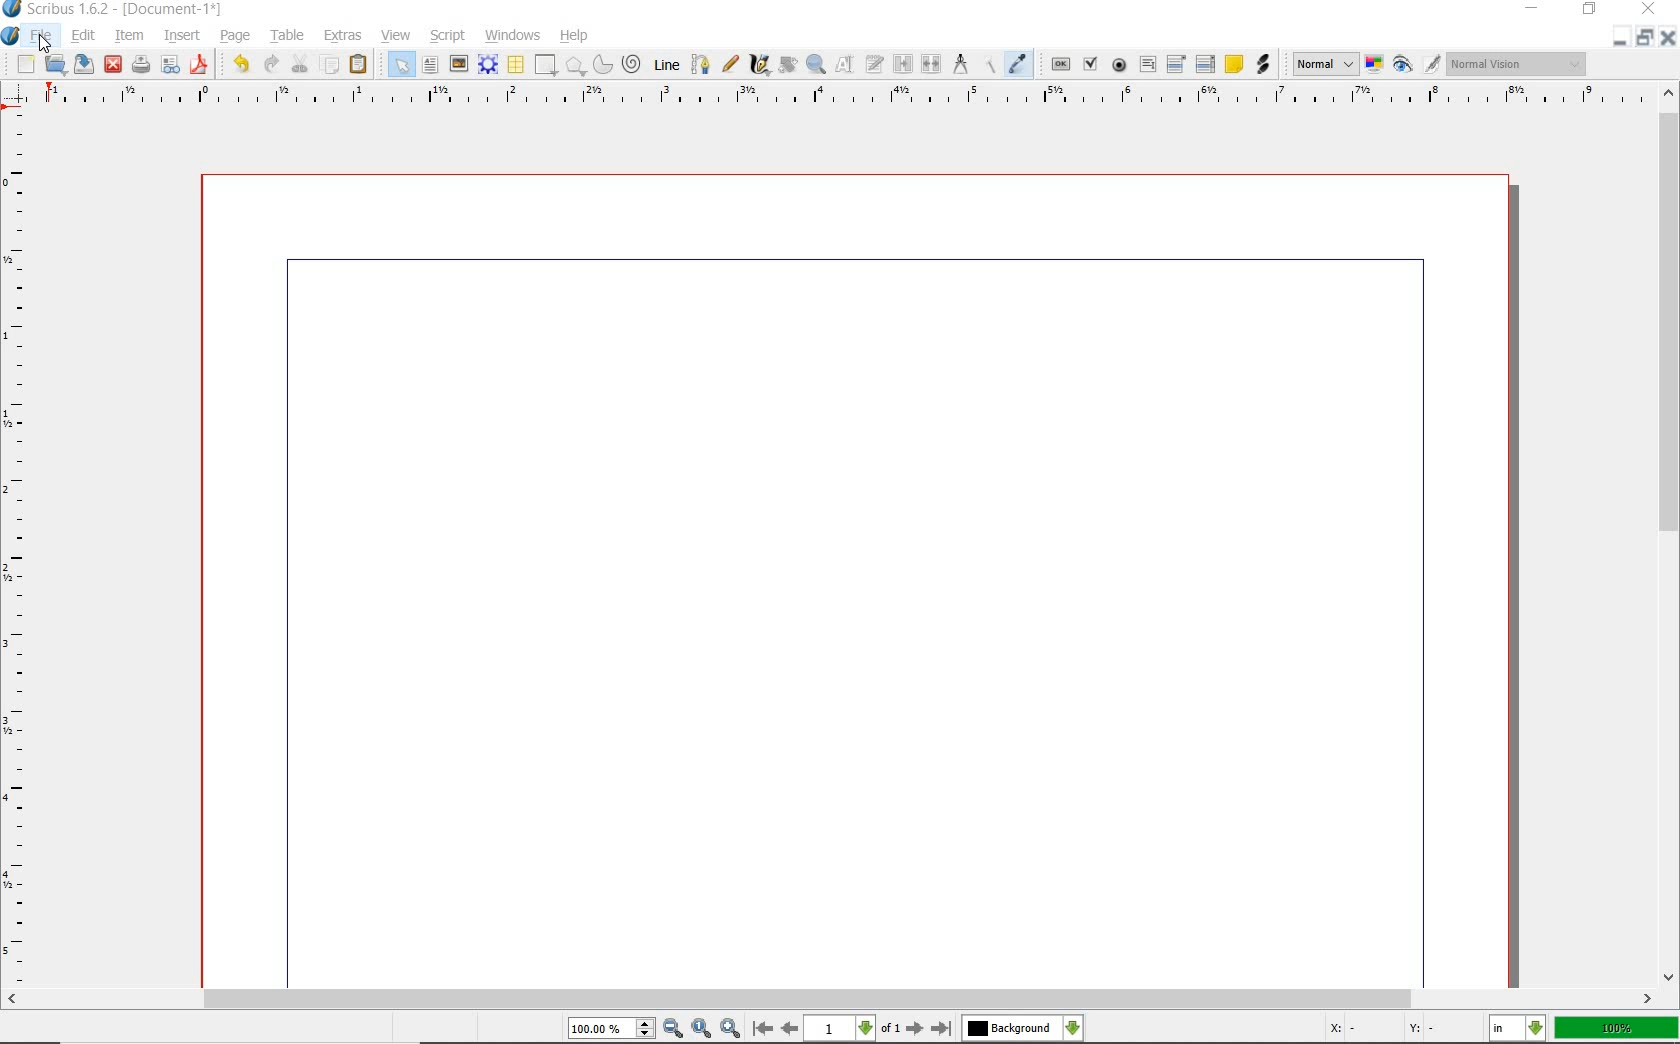 This screenshot has height=1044, width=1680. What do you see at coordinates (1646, 37) in the screenshot?
I see `minimize` at bounding box center [1646, 37].